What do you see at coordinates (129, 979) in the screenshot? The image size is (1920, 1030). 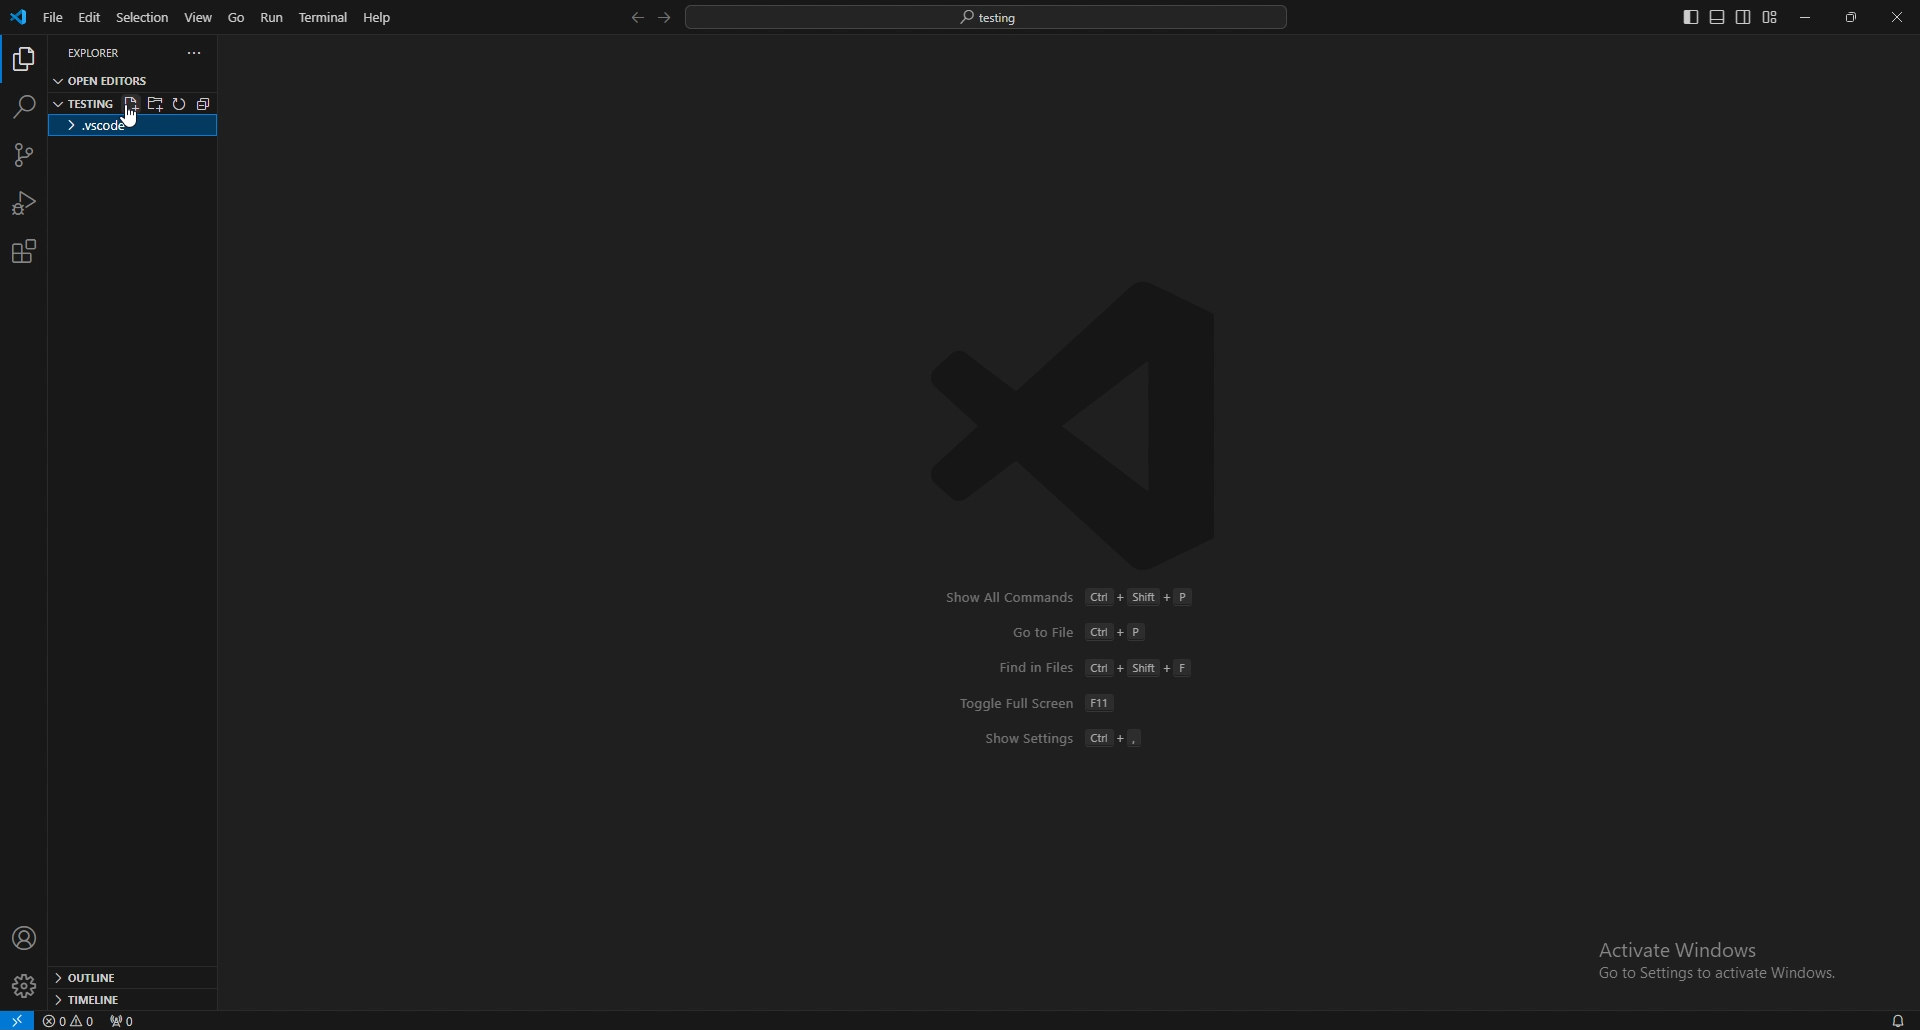 I see `outline` at bounding box center [129, 979].